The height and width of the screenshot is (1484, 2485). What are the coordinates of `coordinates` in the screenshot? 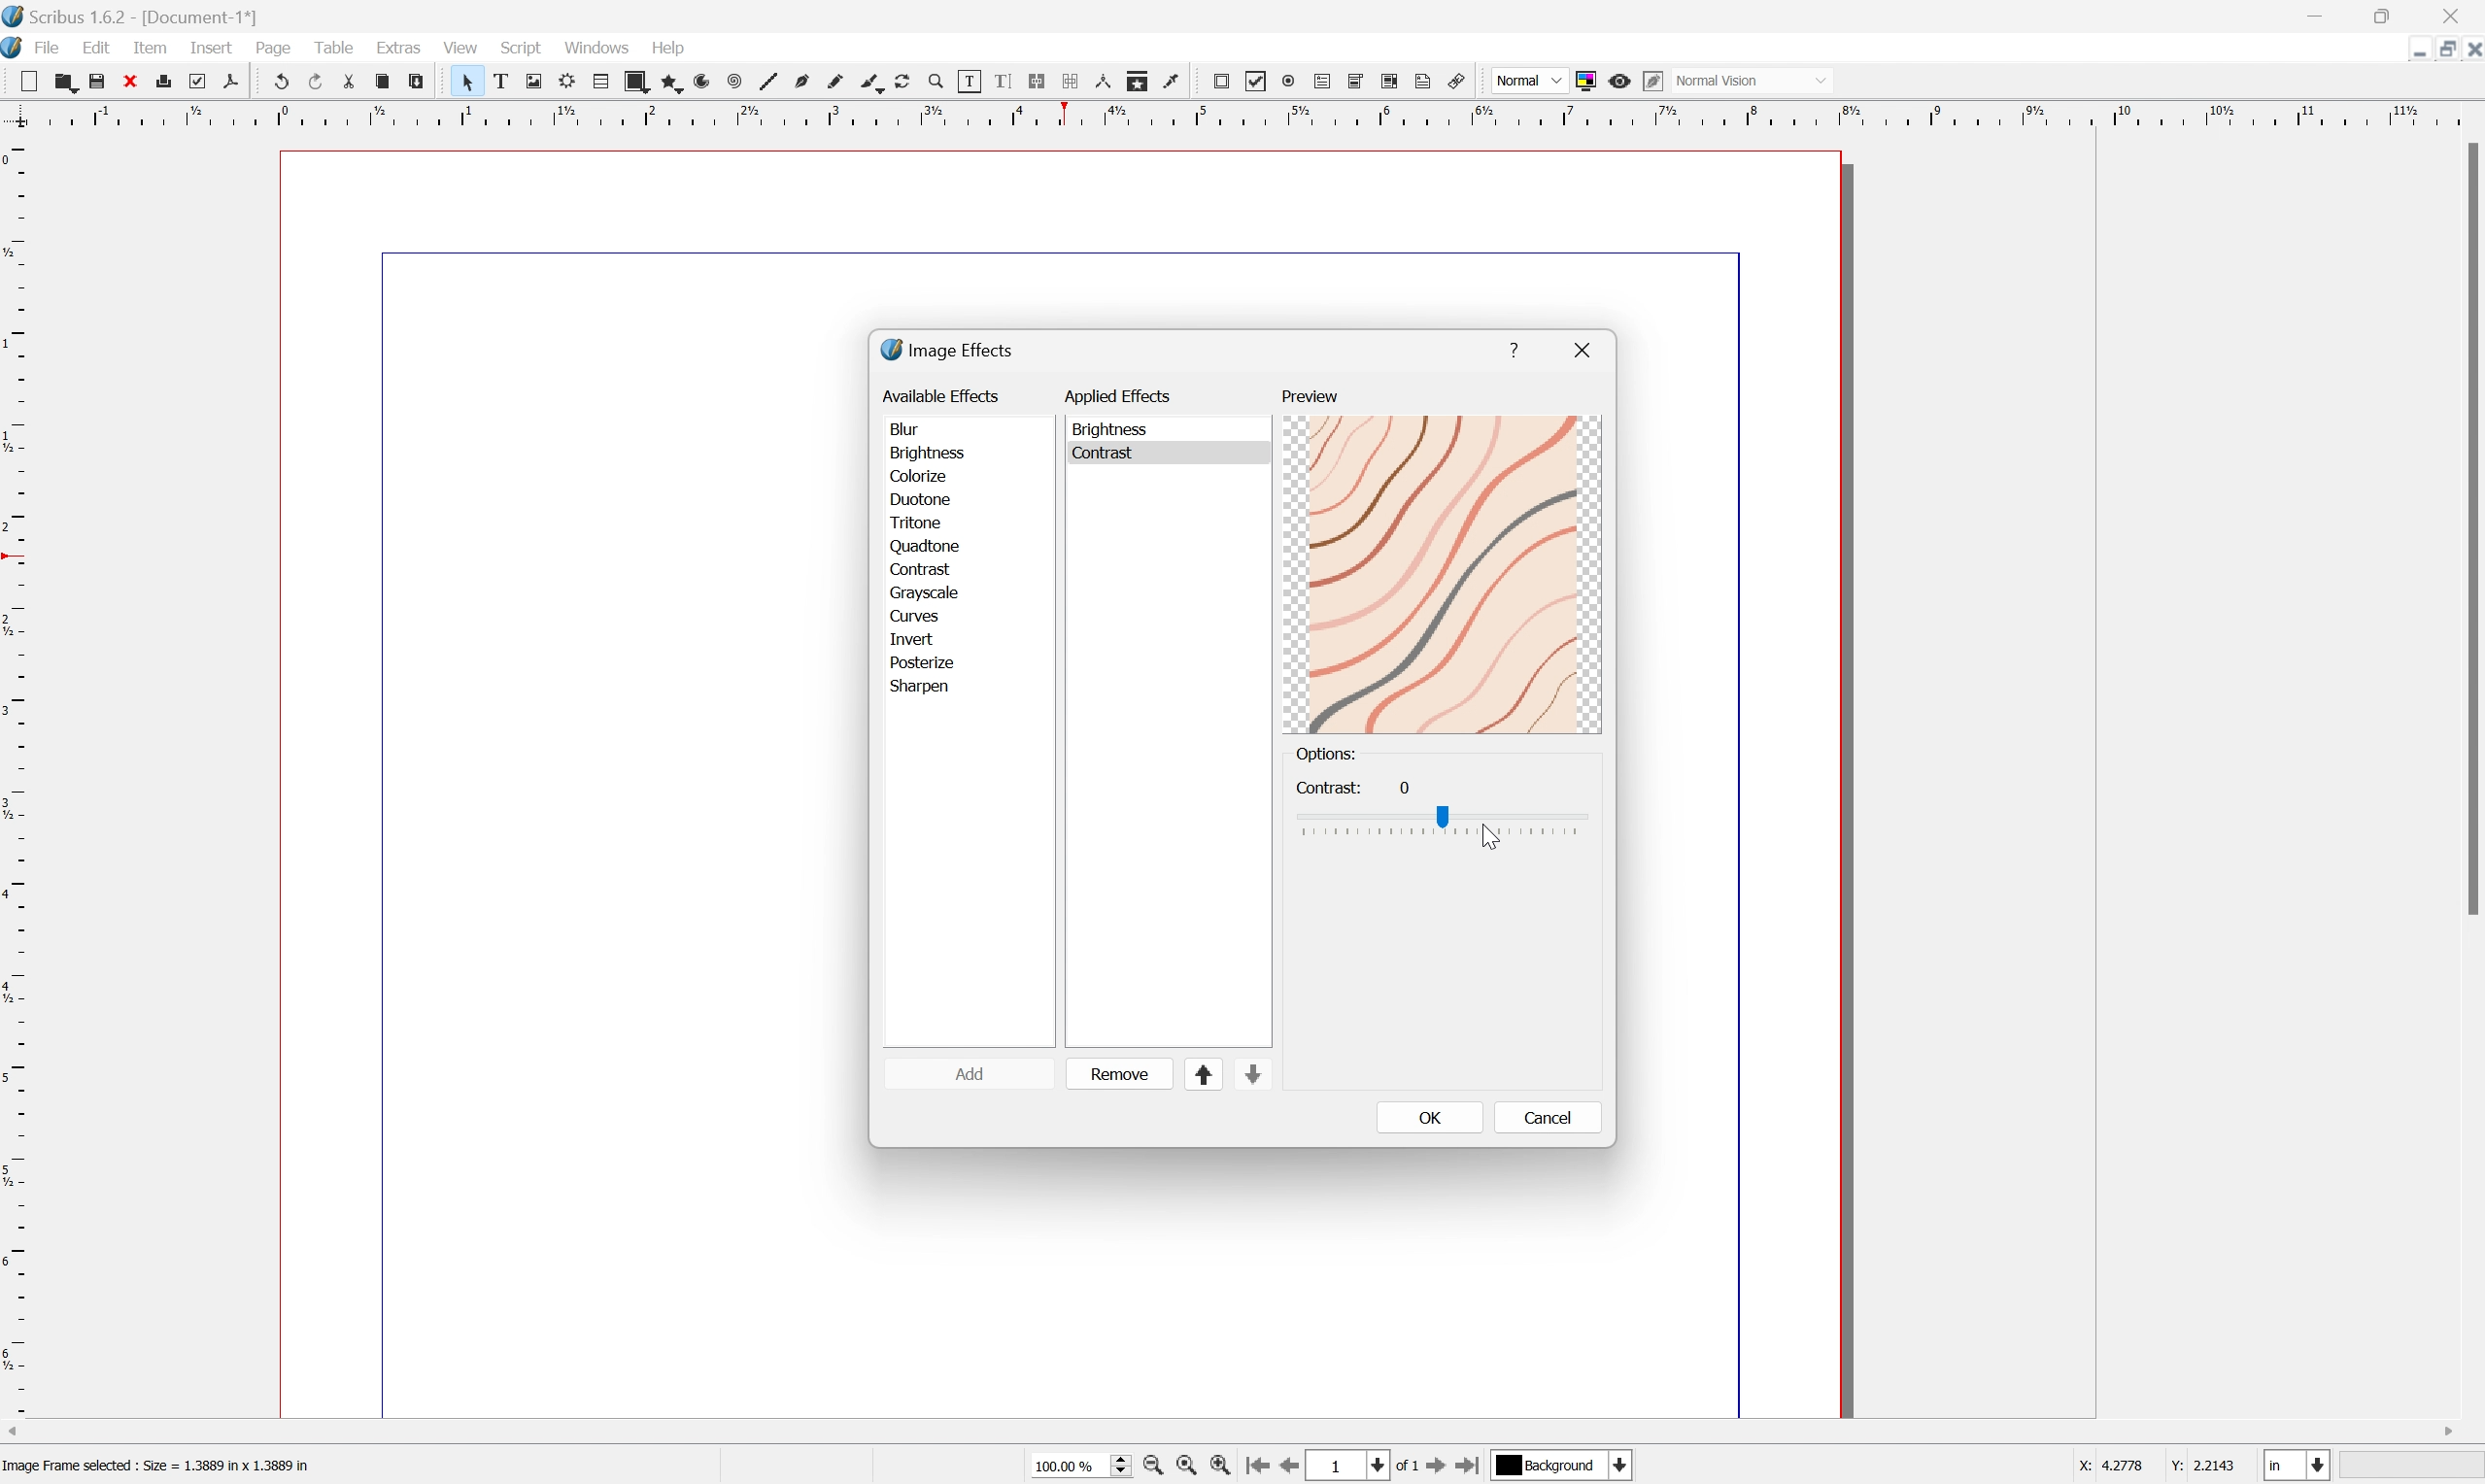 It's located at (2157, 1469).